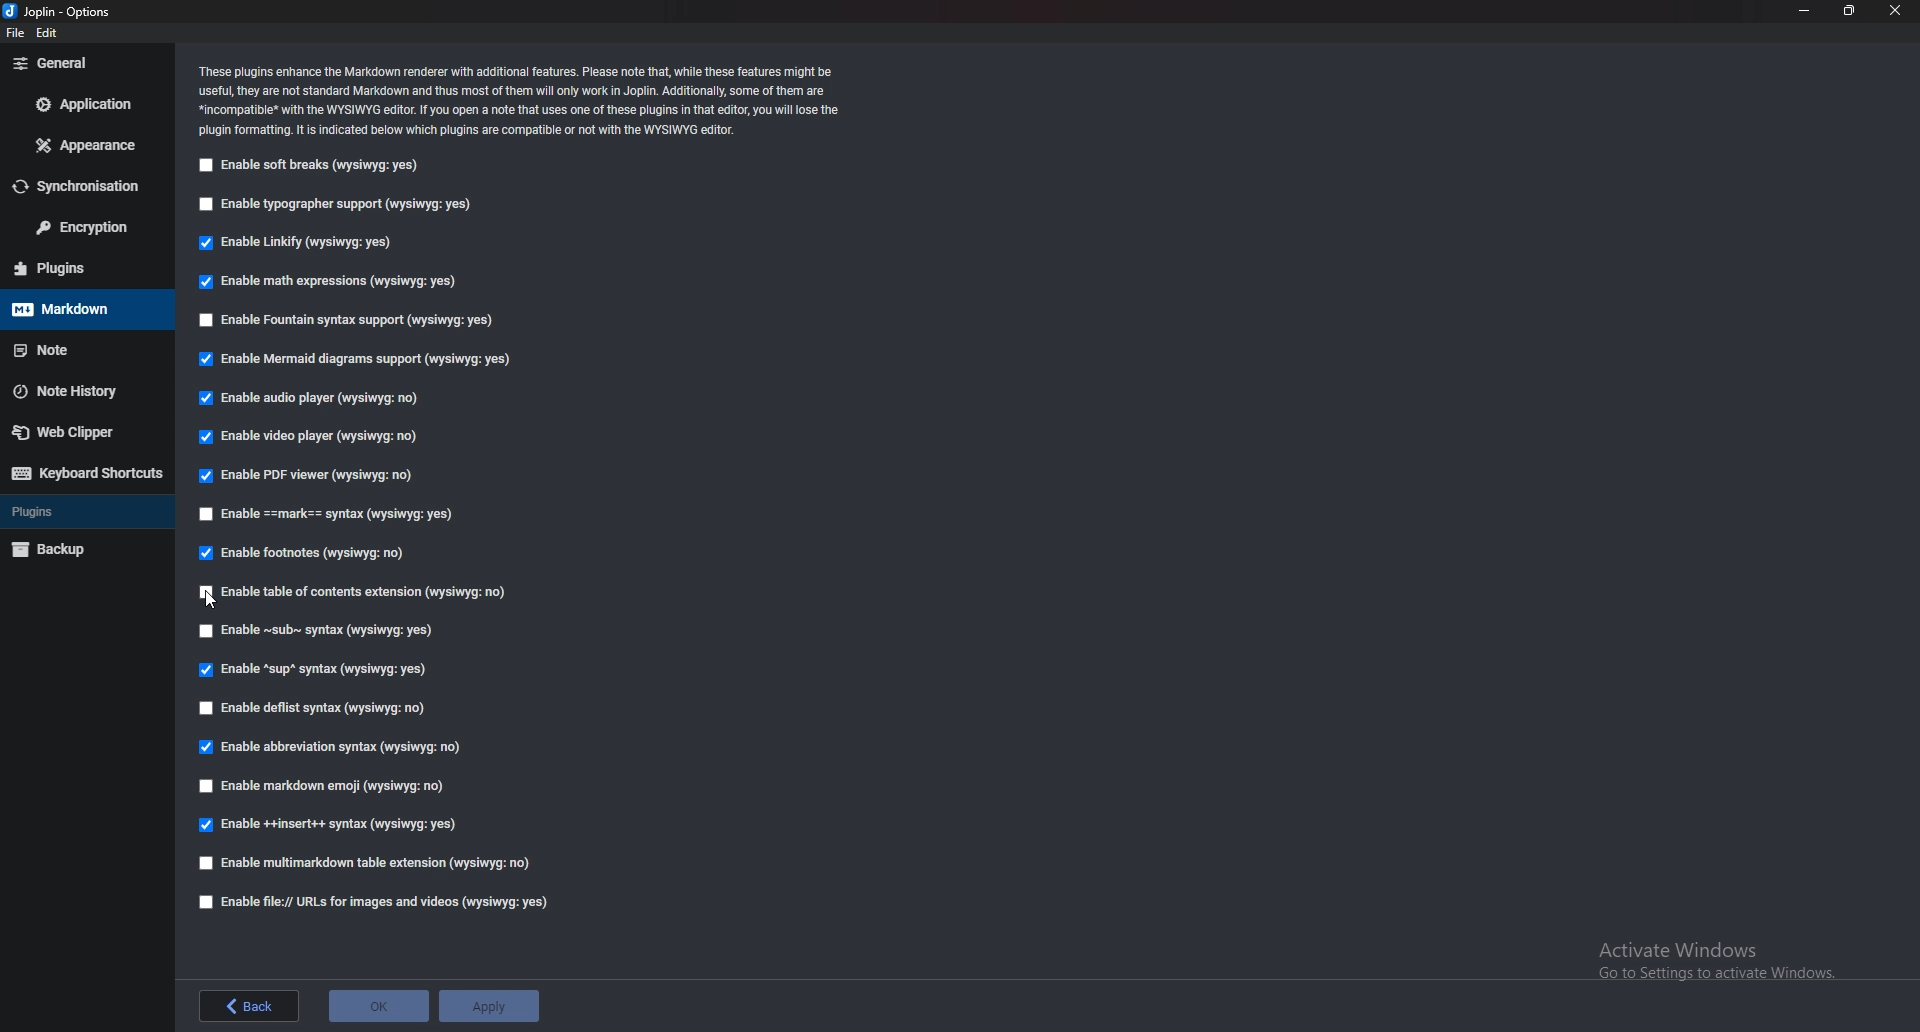 This screenshot has height=1032, width=1920. What do you see at coordinates (491, 1007) in the screenshot?
I see `apply` at bounding box center [491, 1007].